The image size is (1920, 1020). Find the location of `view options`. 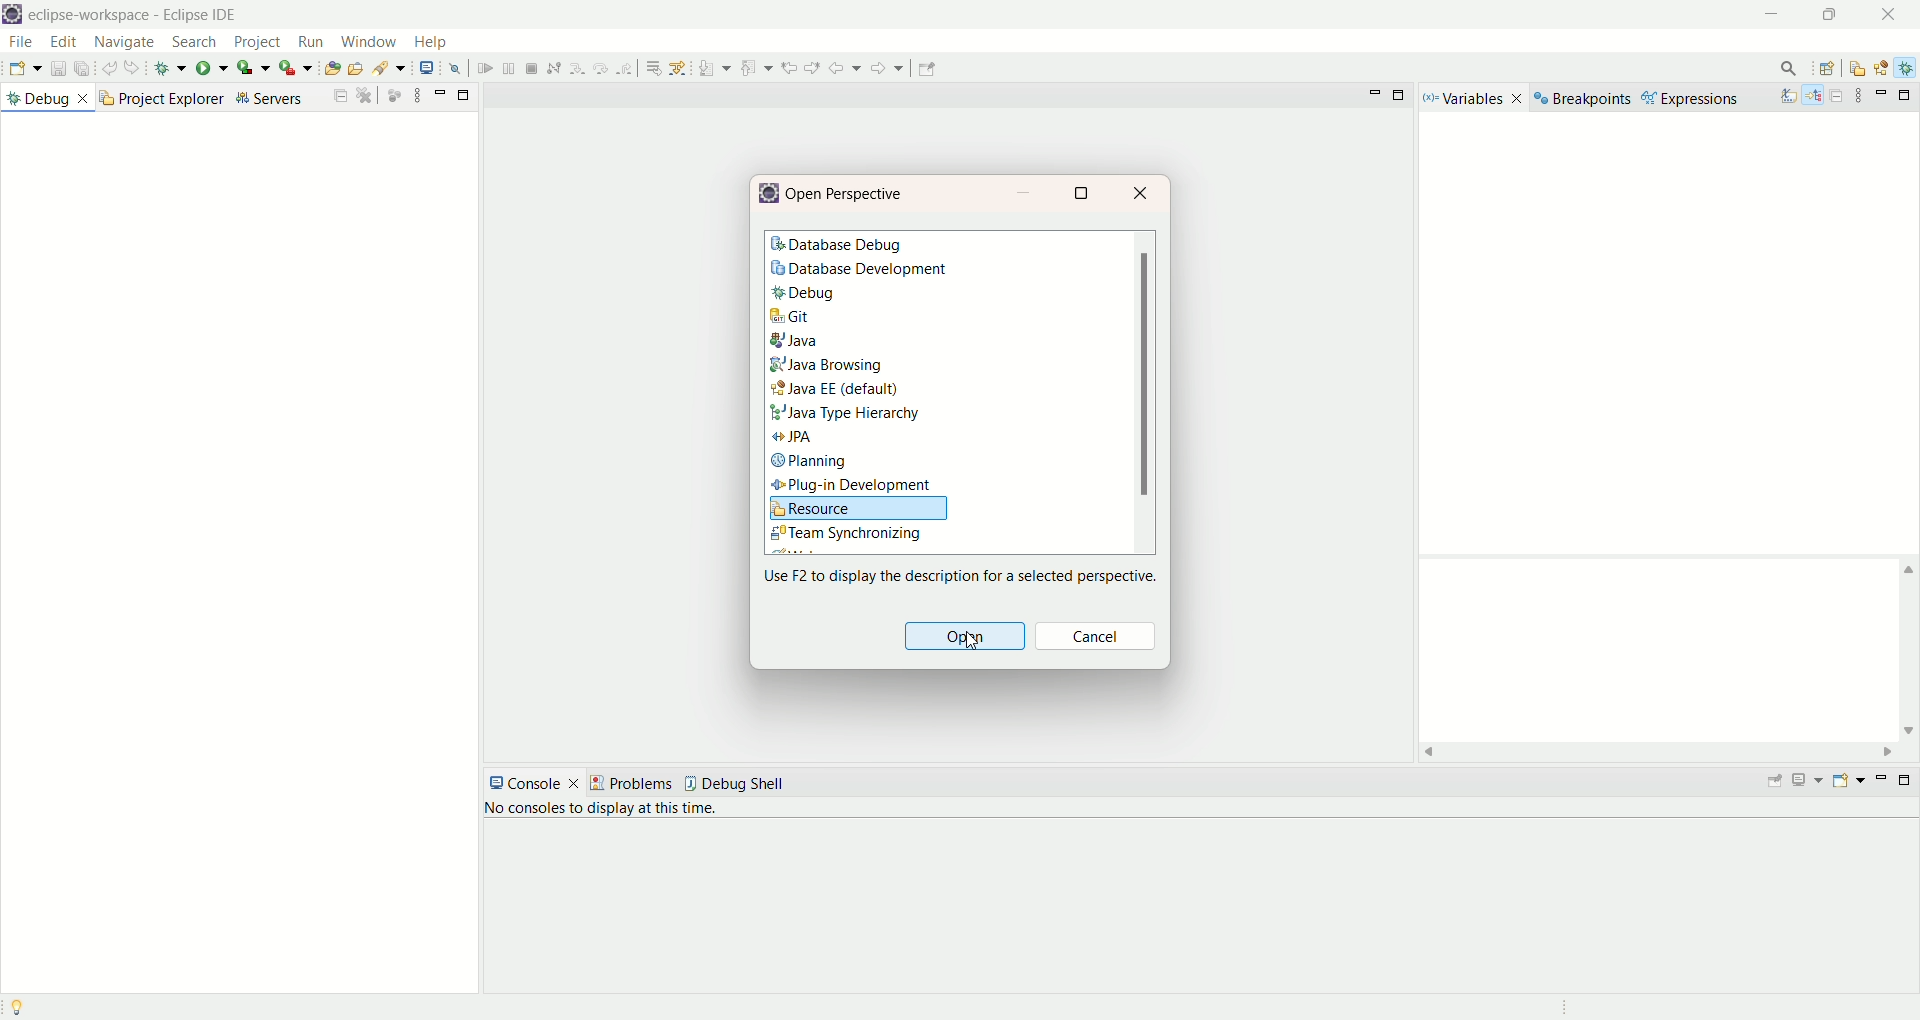

view options is located at coordinates (419, 95).